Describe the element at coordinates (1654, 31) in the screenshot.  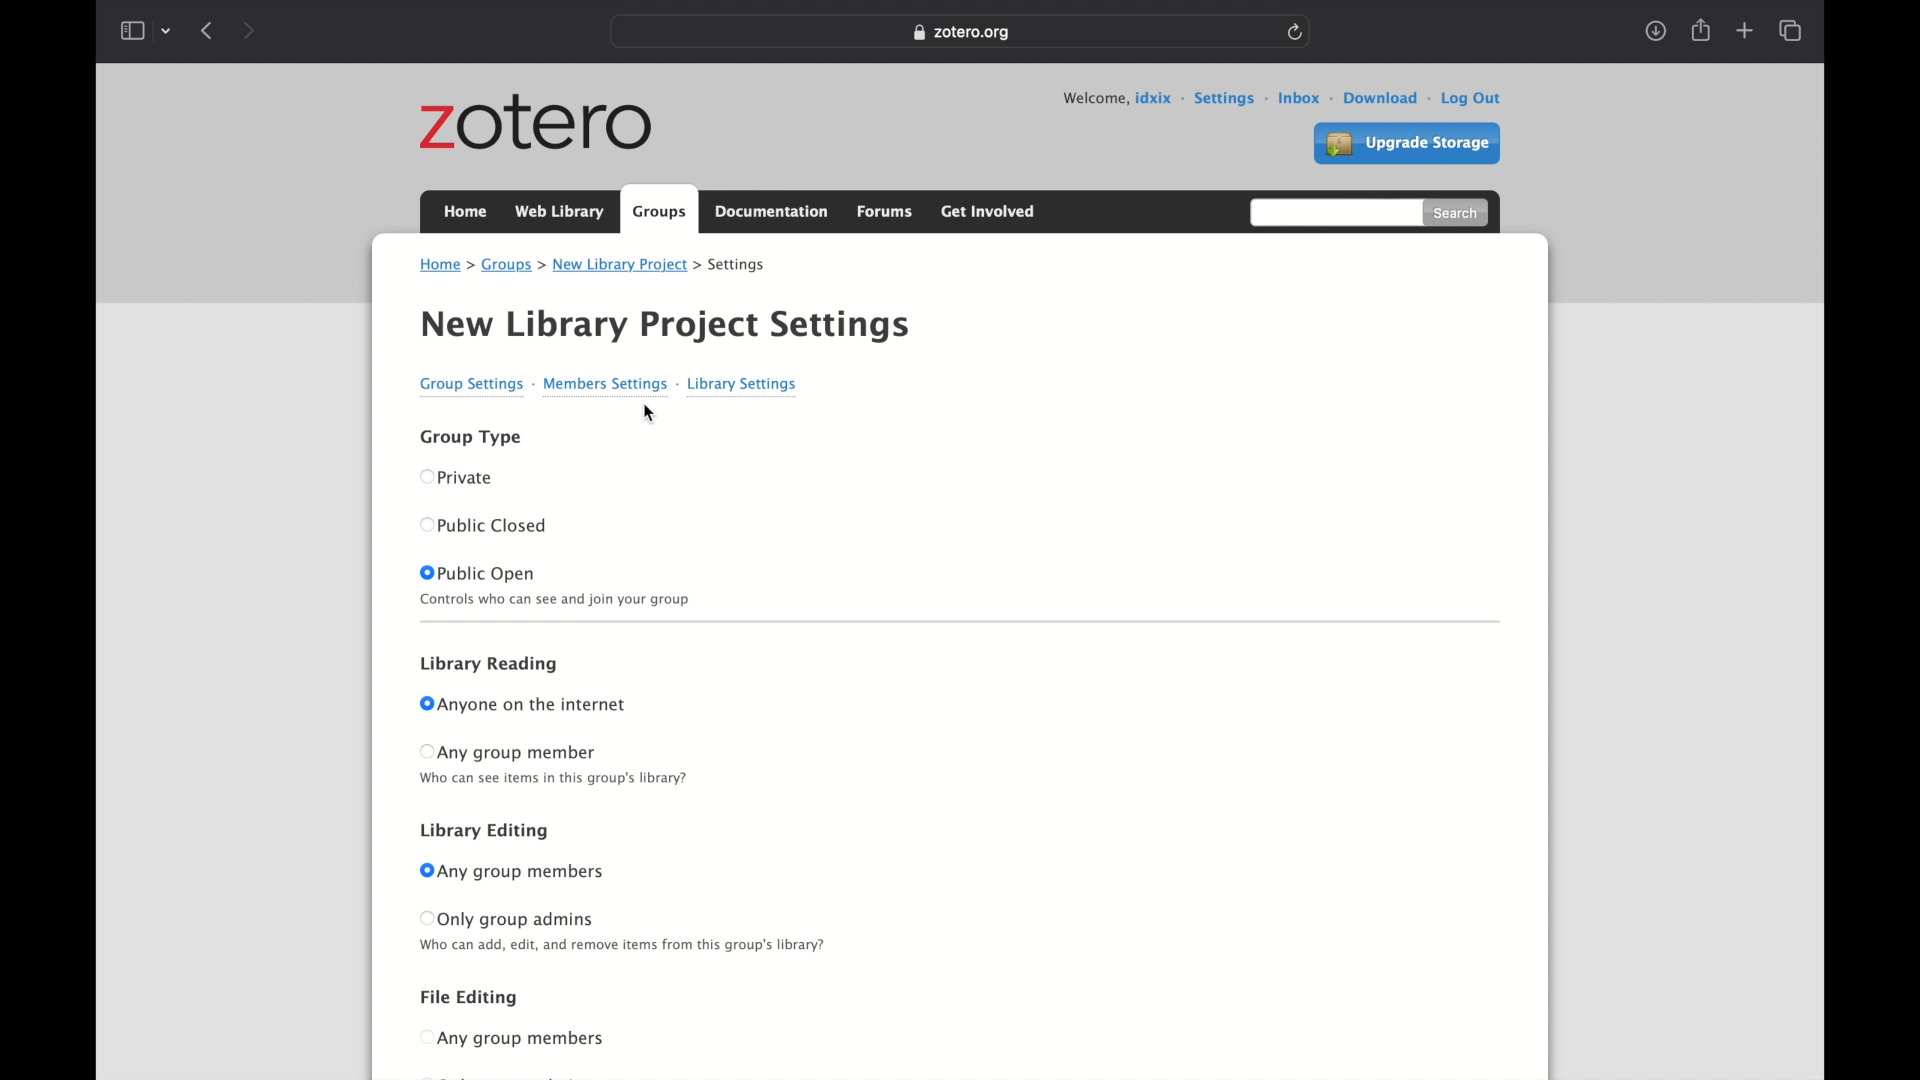
I see `show downloads` at that location.